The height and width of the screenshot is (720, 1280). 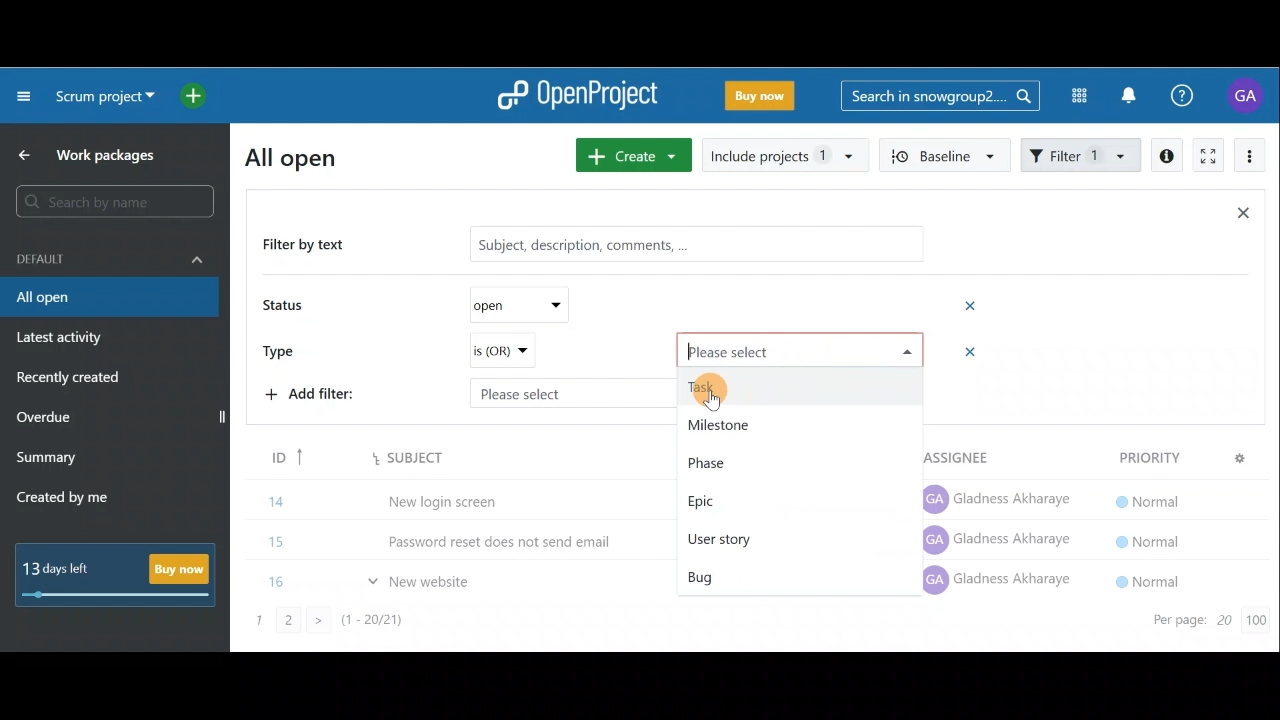 I want to click on Assignee, so click(x=960, y=452).